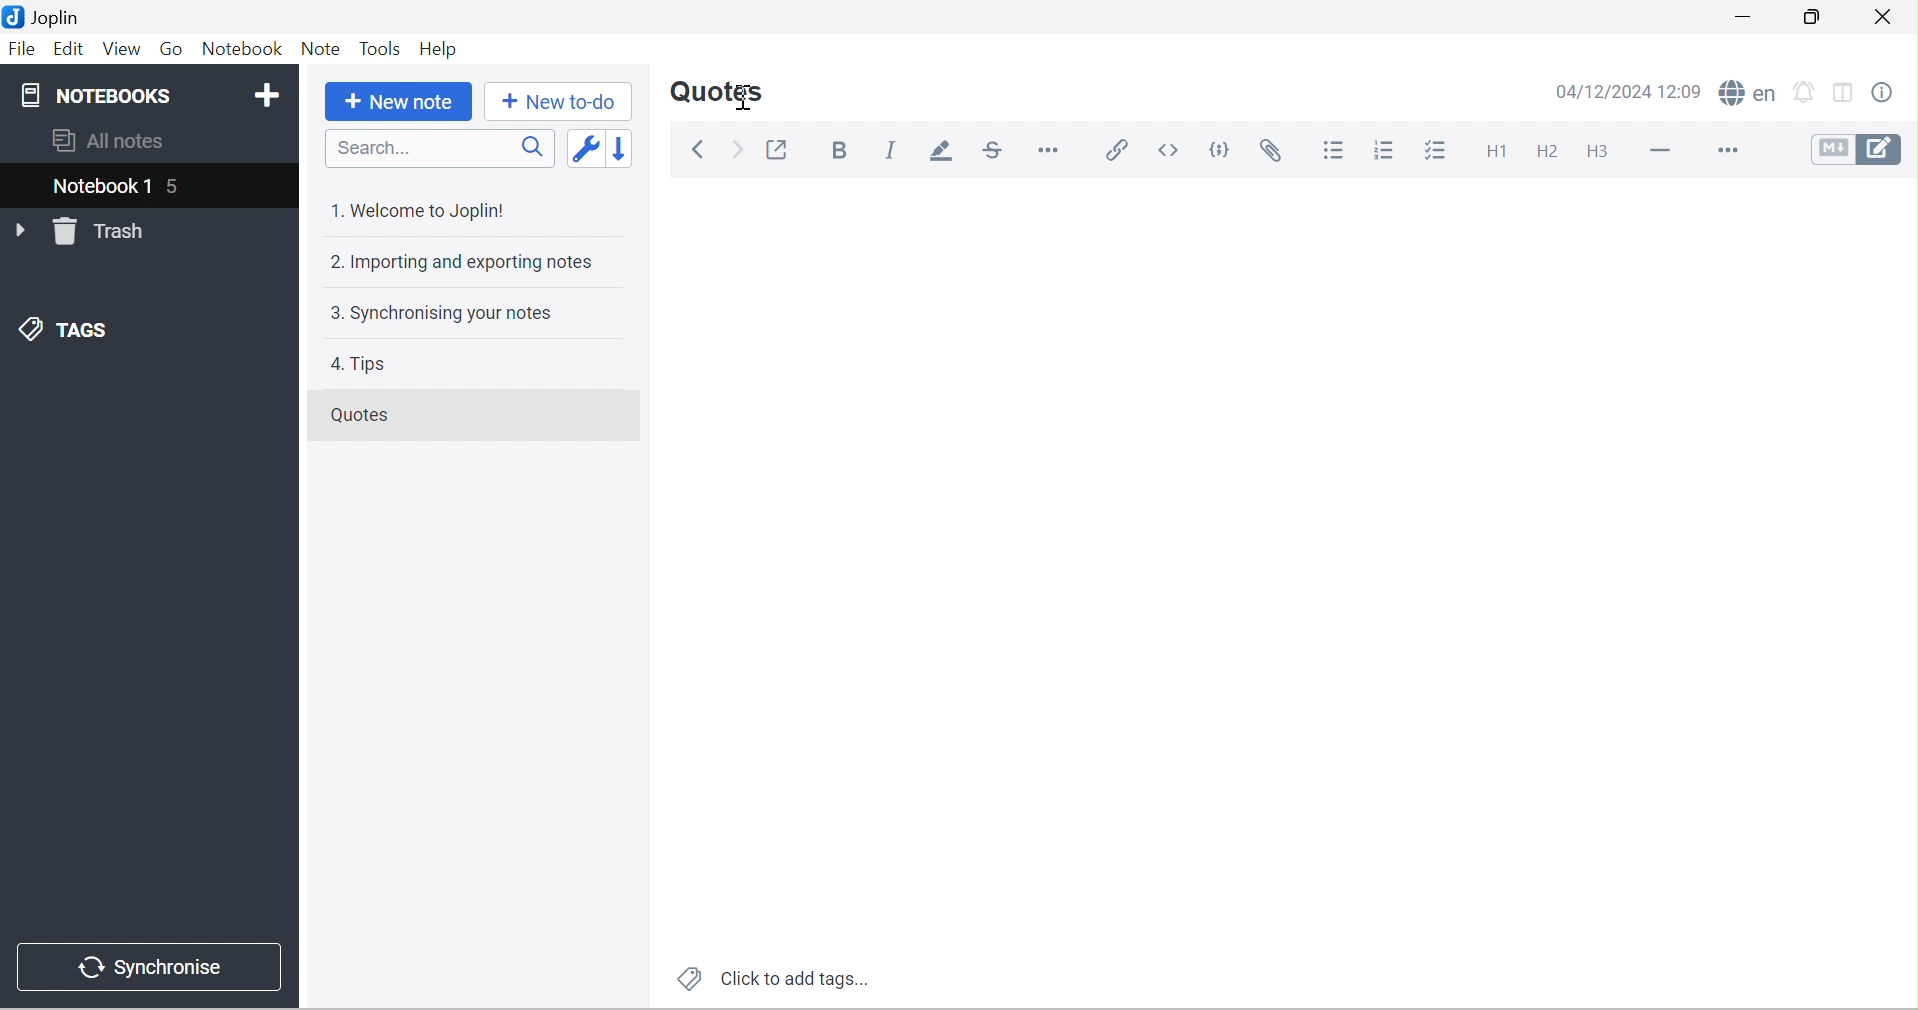 The image size is (1918, 1010). Describe the element at coordinates (624, 145) in the screenshot. I see `Reverse sort order` at that location.